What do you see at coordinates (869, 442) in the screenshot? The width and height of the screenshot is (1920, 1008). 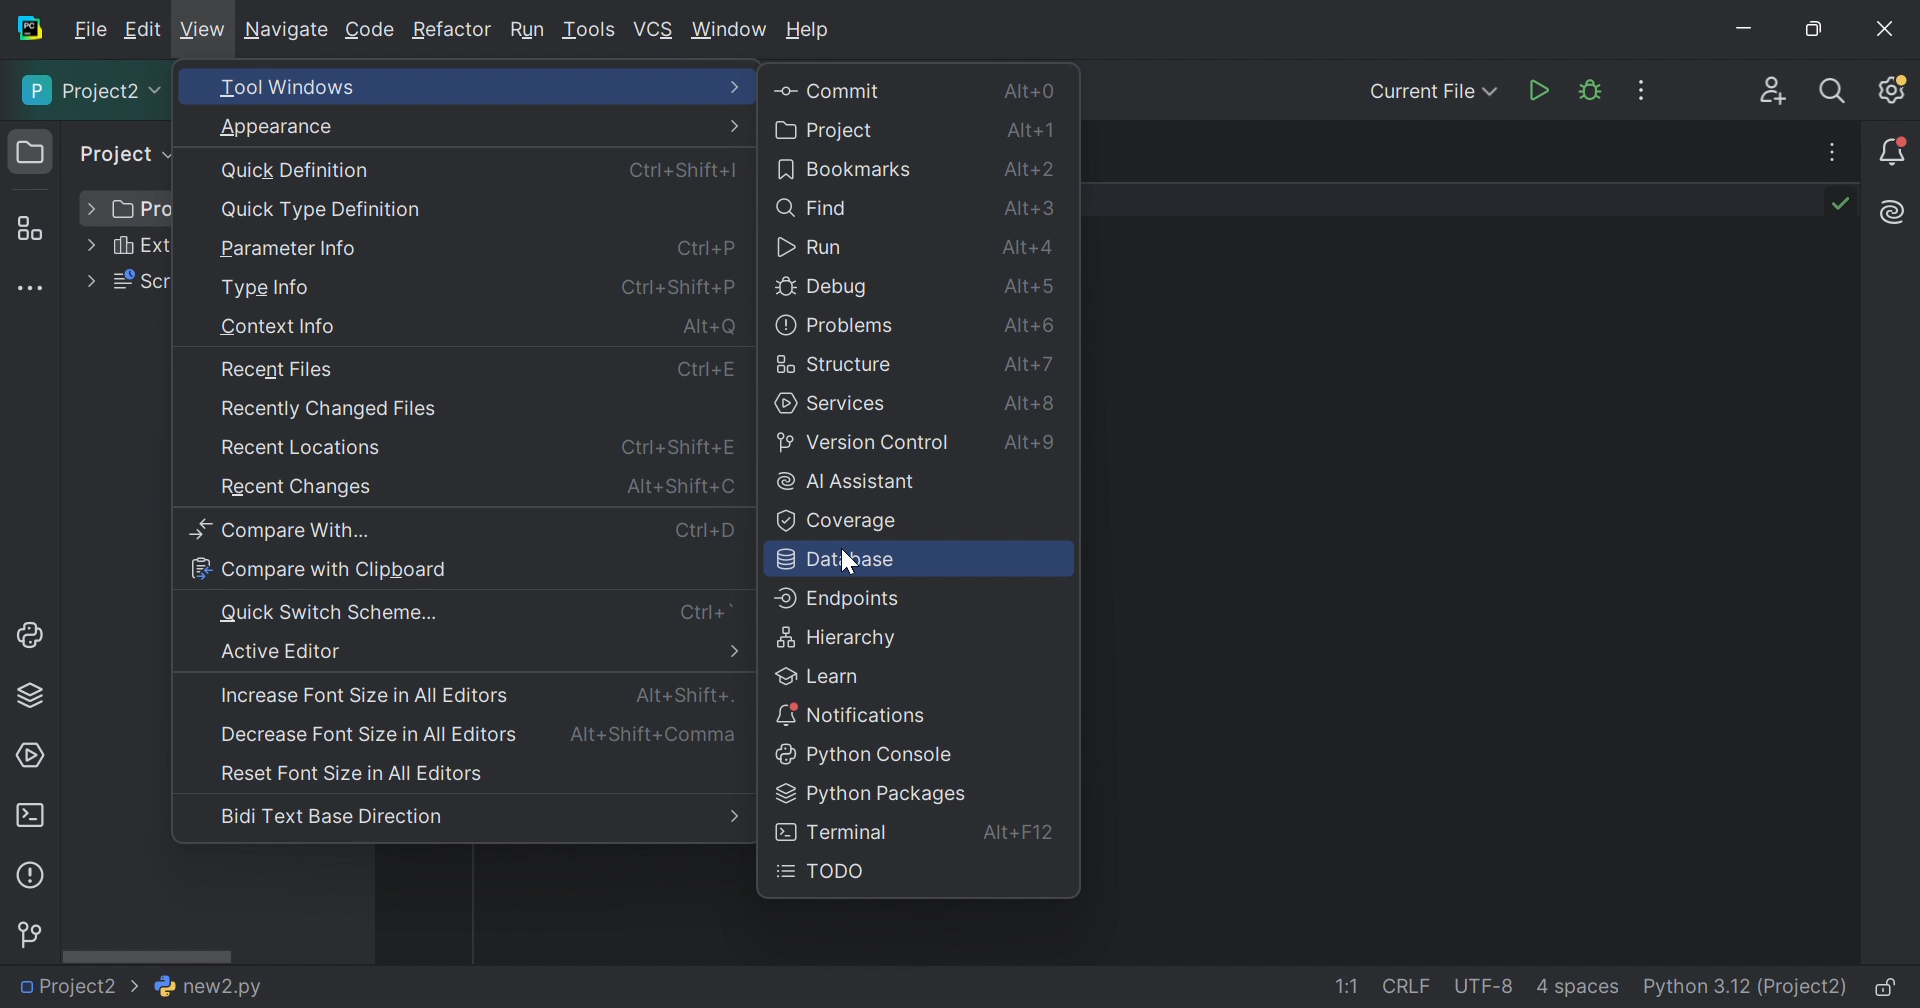 I see `Version control` at bounding box center [869, 442].